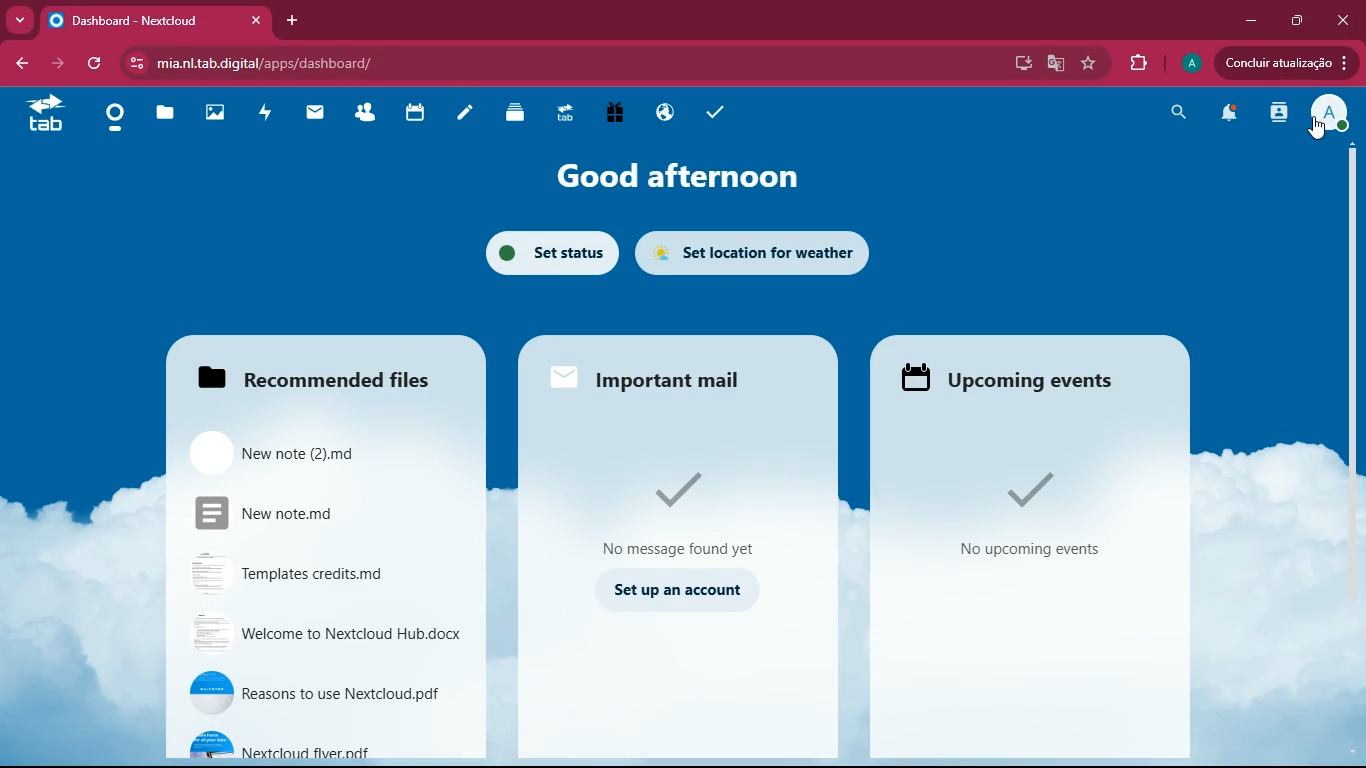 The image size is (1366, 768). What do you see at coordinates (265, 65) in the screenshot?
I see `mia.nl.tab.digital/apps/dashboard/` at bounding box center [265, 65].